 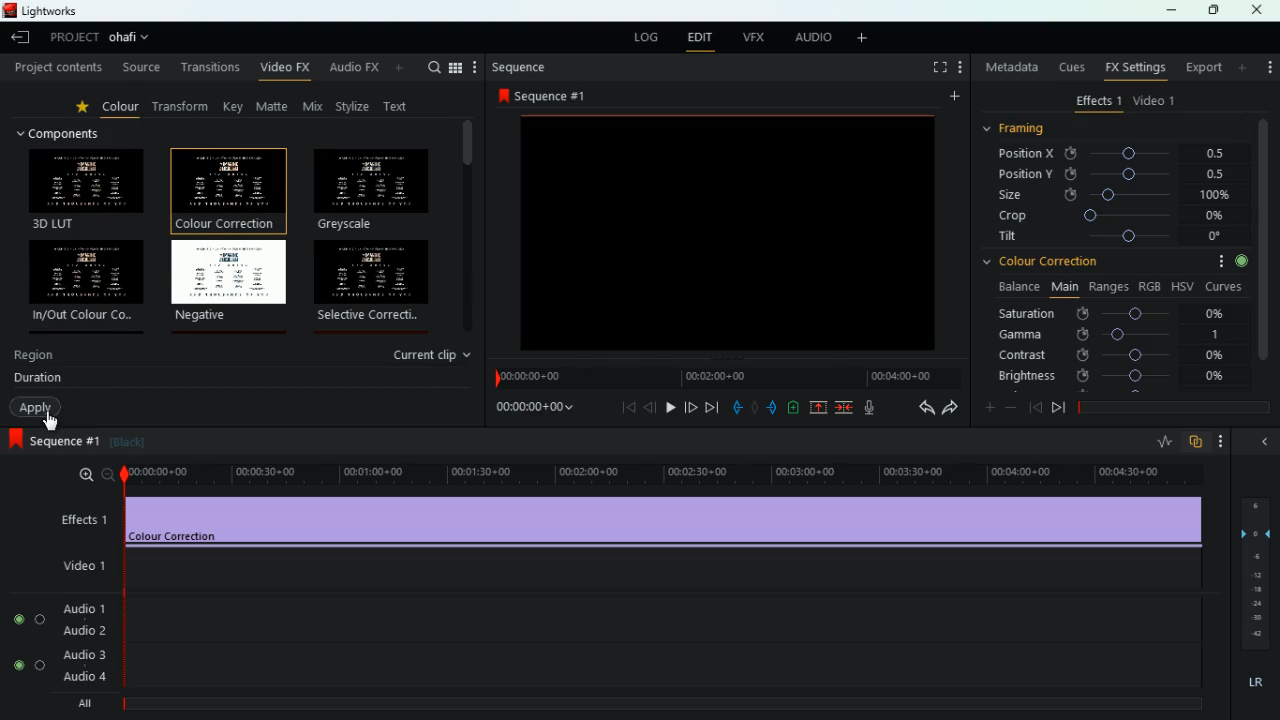 What do you see at coordinates (1162, 441) in the screenshot?
I see `ray` at bounding box center [1162, 441].